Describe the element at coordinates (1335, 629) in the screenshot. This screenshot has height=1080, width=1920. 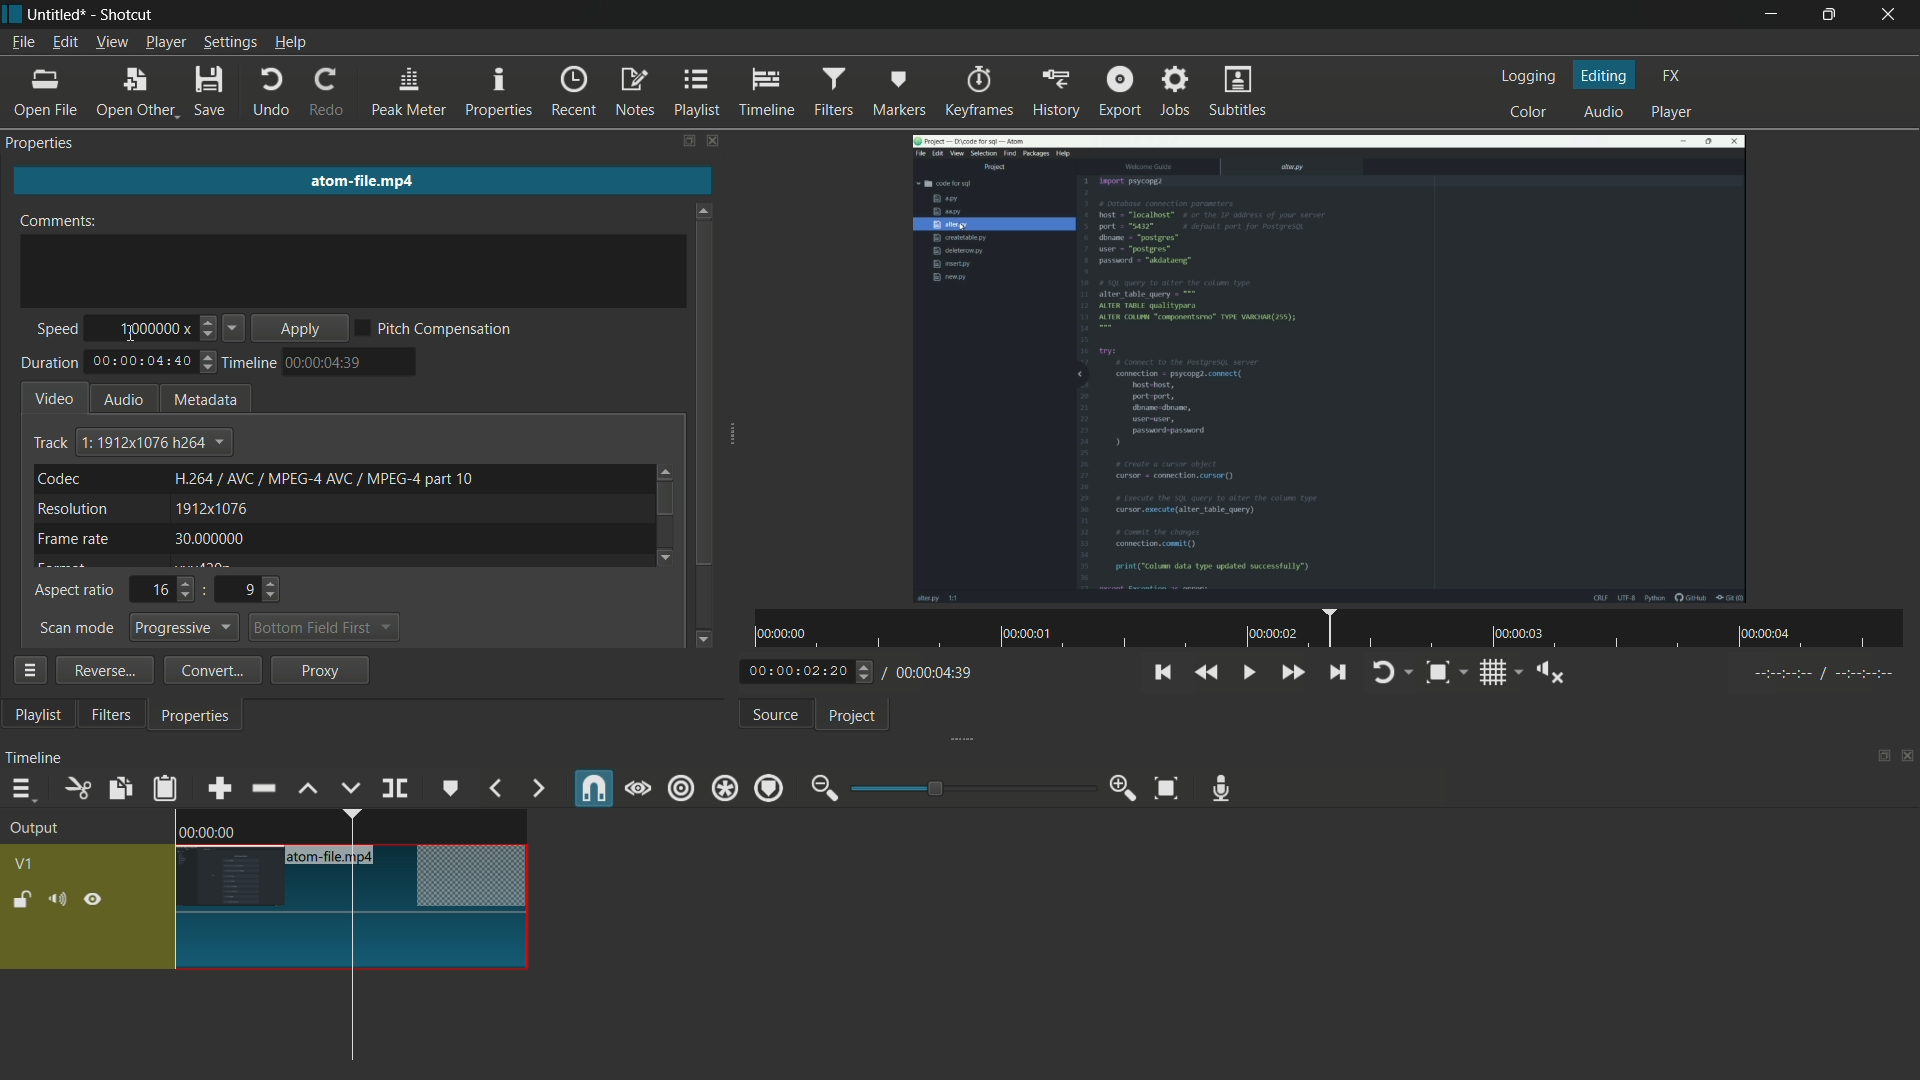
I see `time` at that location.